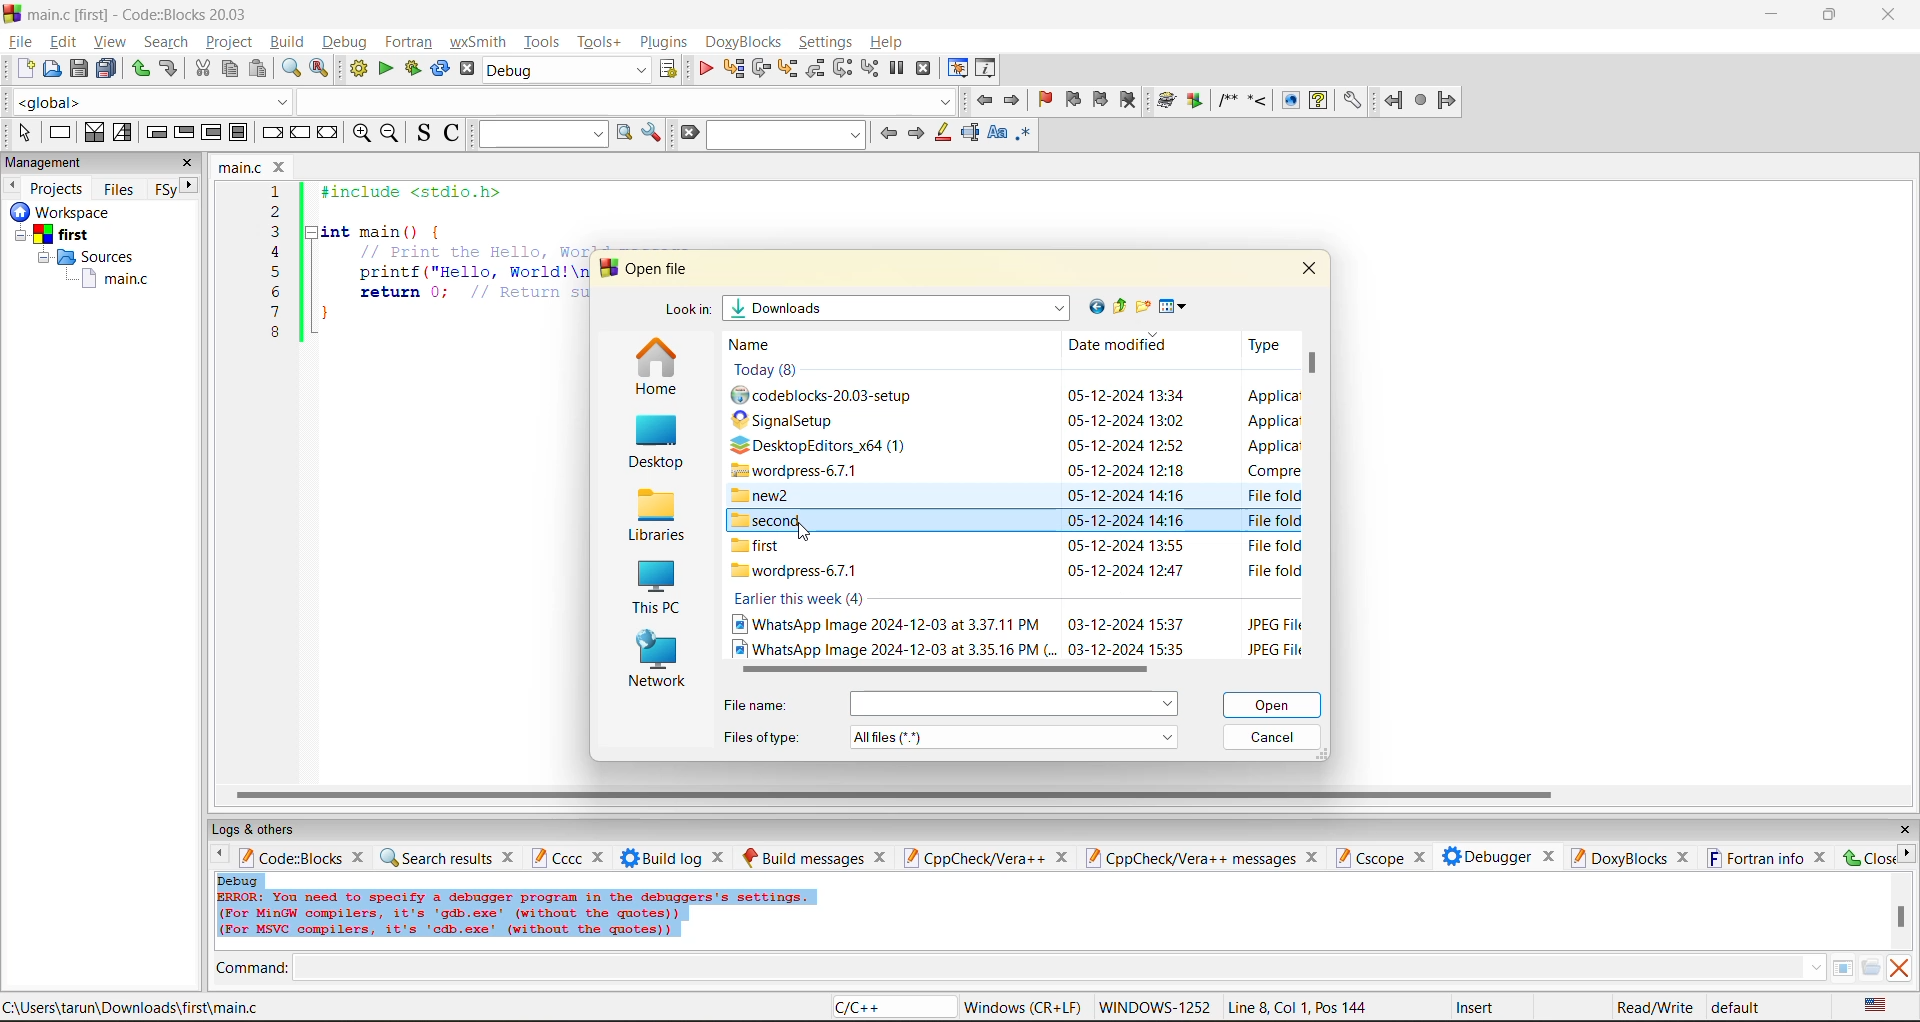 The image size is (1920, 1022). What do you see at coordinates (623, 133) in the screenshot?
I see `run search` at bounding box center [623, 133].